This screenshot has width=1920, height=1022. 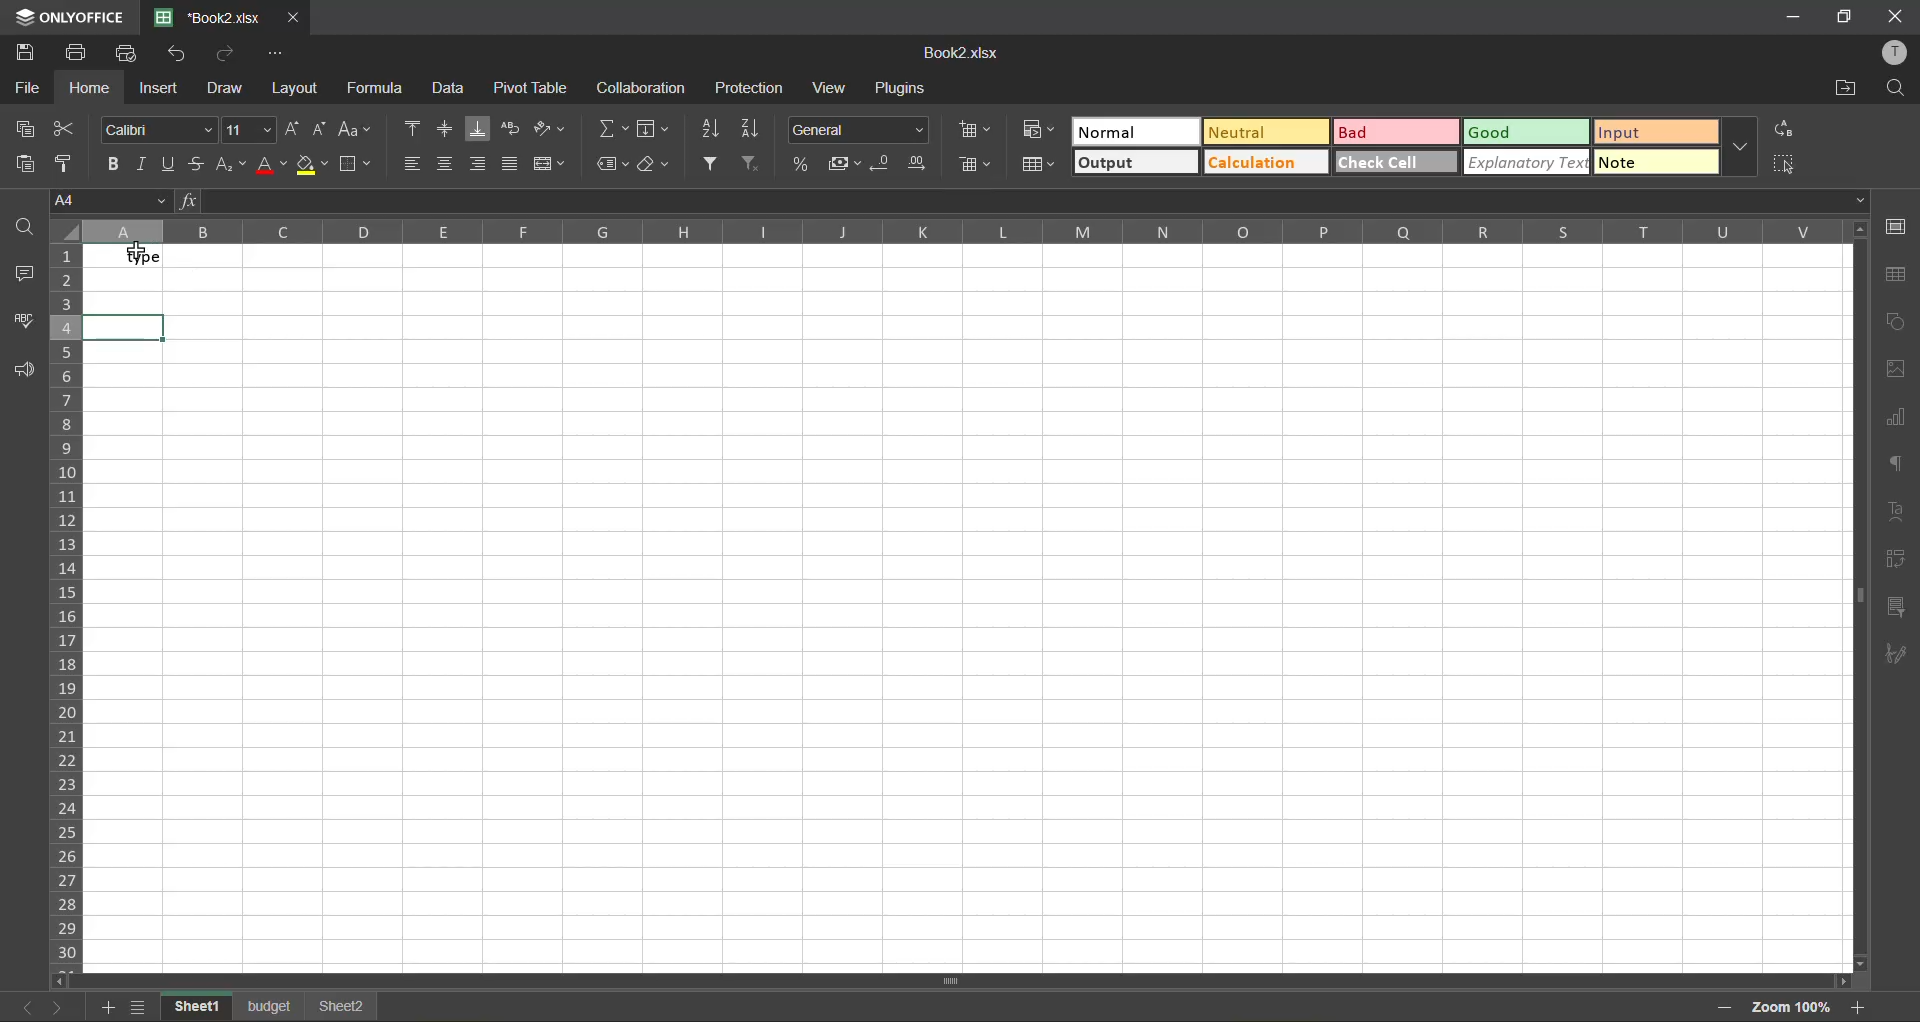 I want to click on row numbers, so click(x=71, y=608).